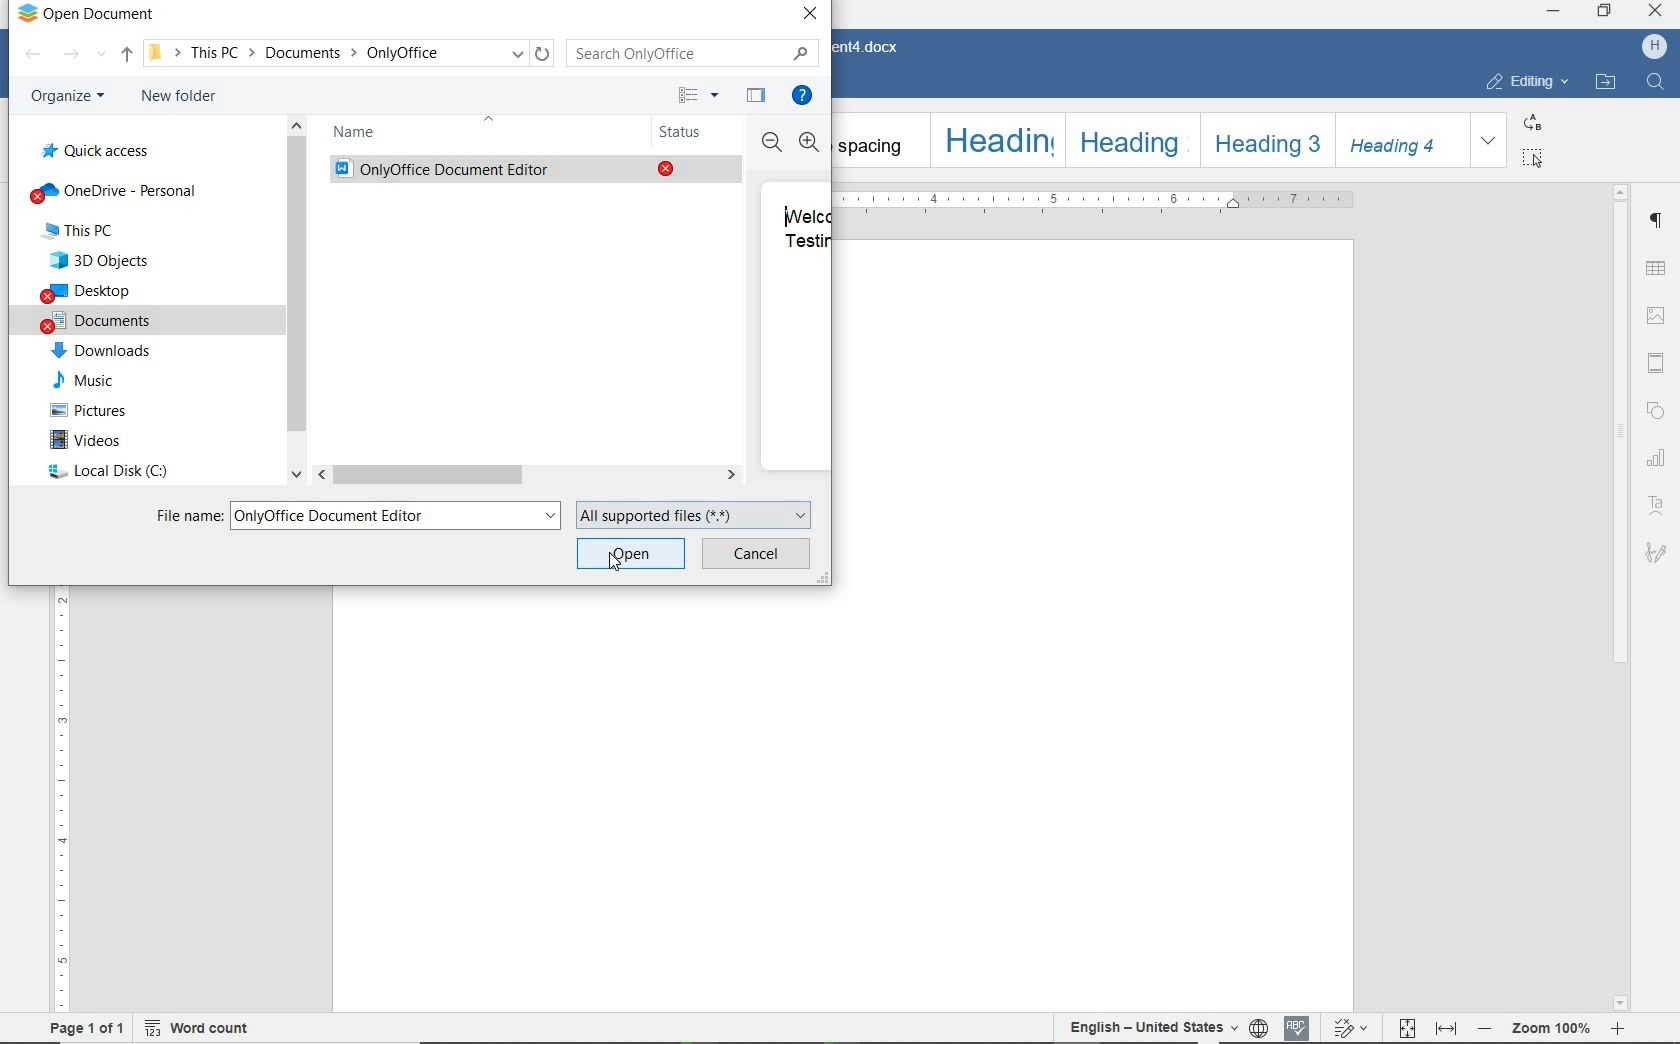  What do you see at coordinates (1150, 1029) in the screenshot?
I see `text language` at bounding box center [1150, 1029].